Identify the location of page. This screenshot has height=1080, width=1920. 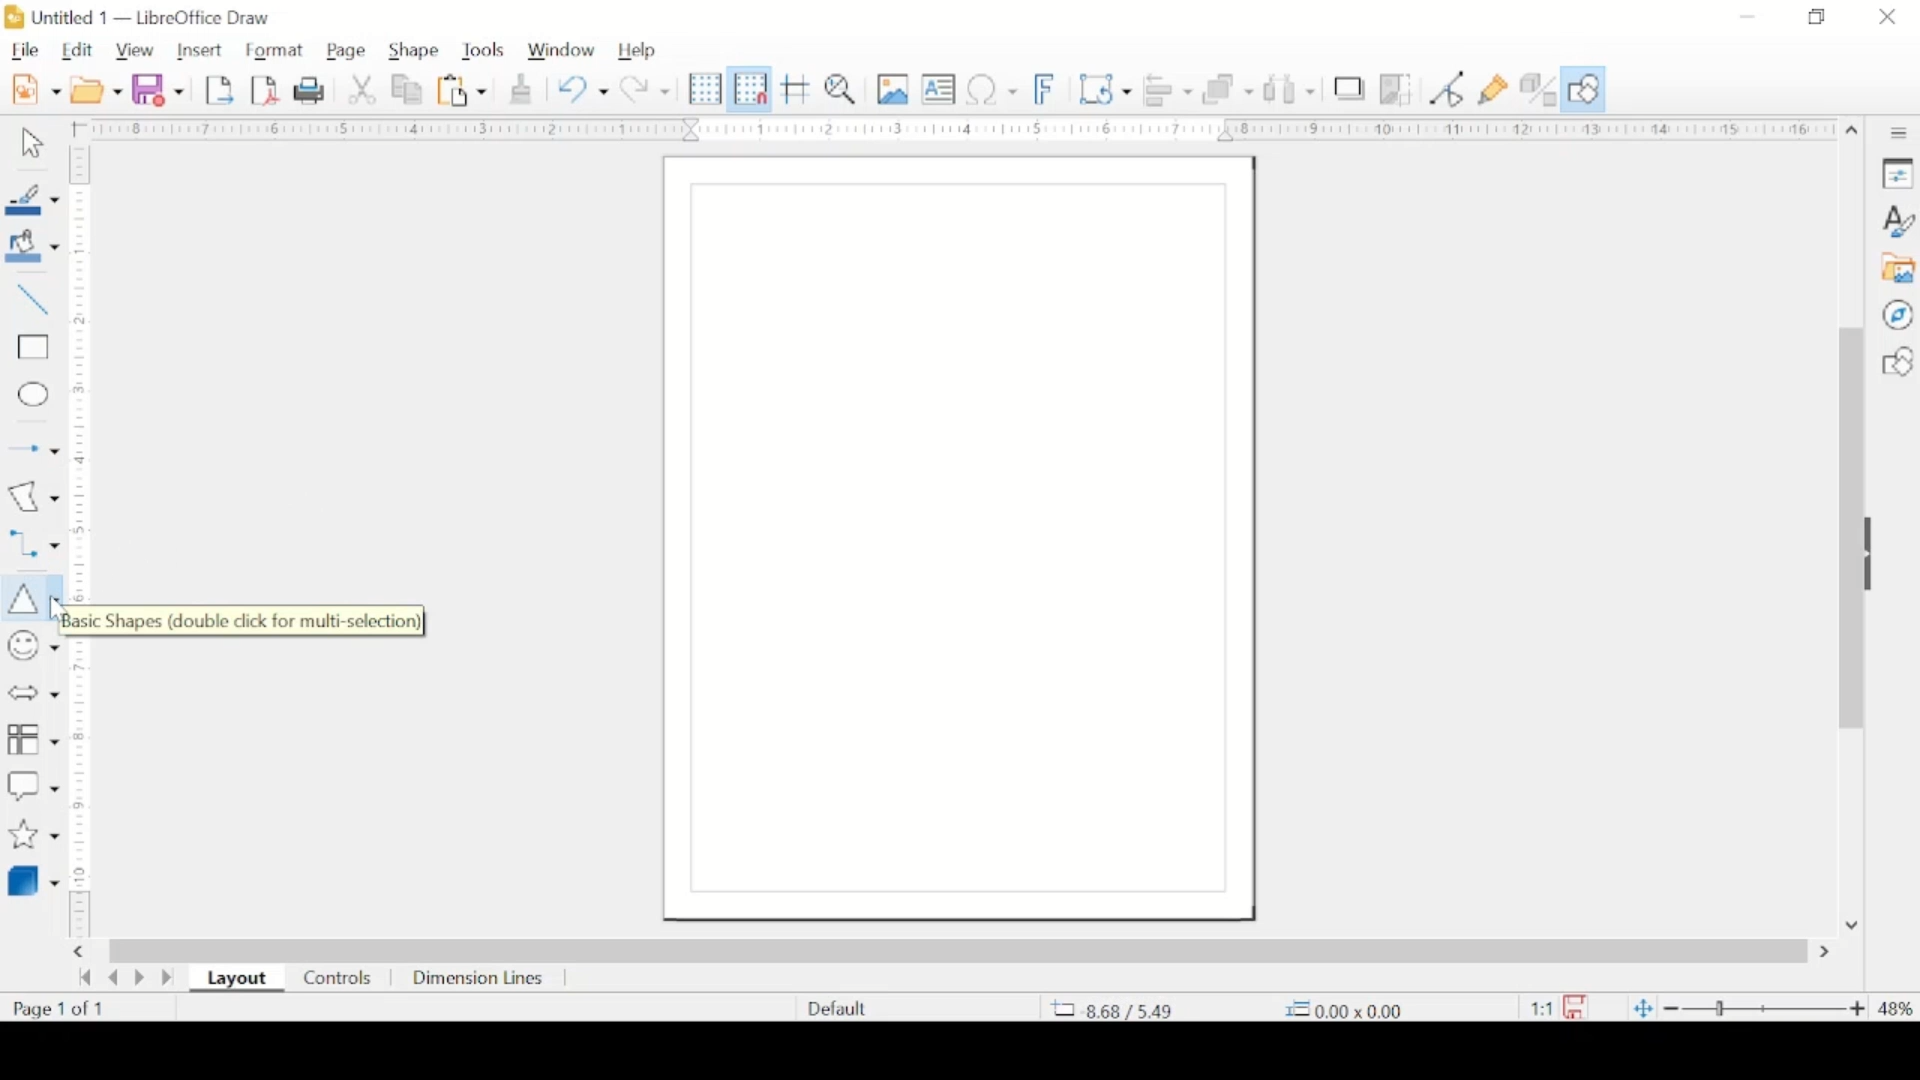
(349, 49).